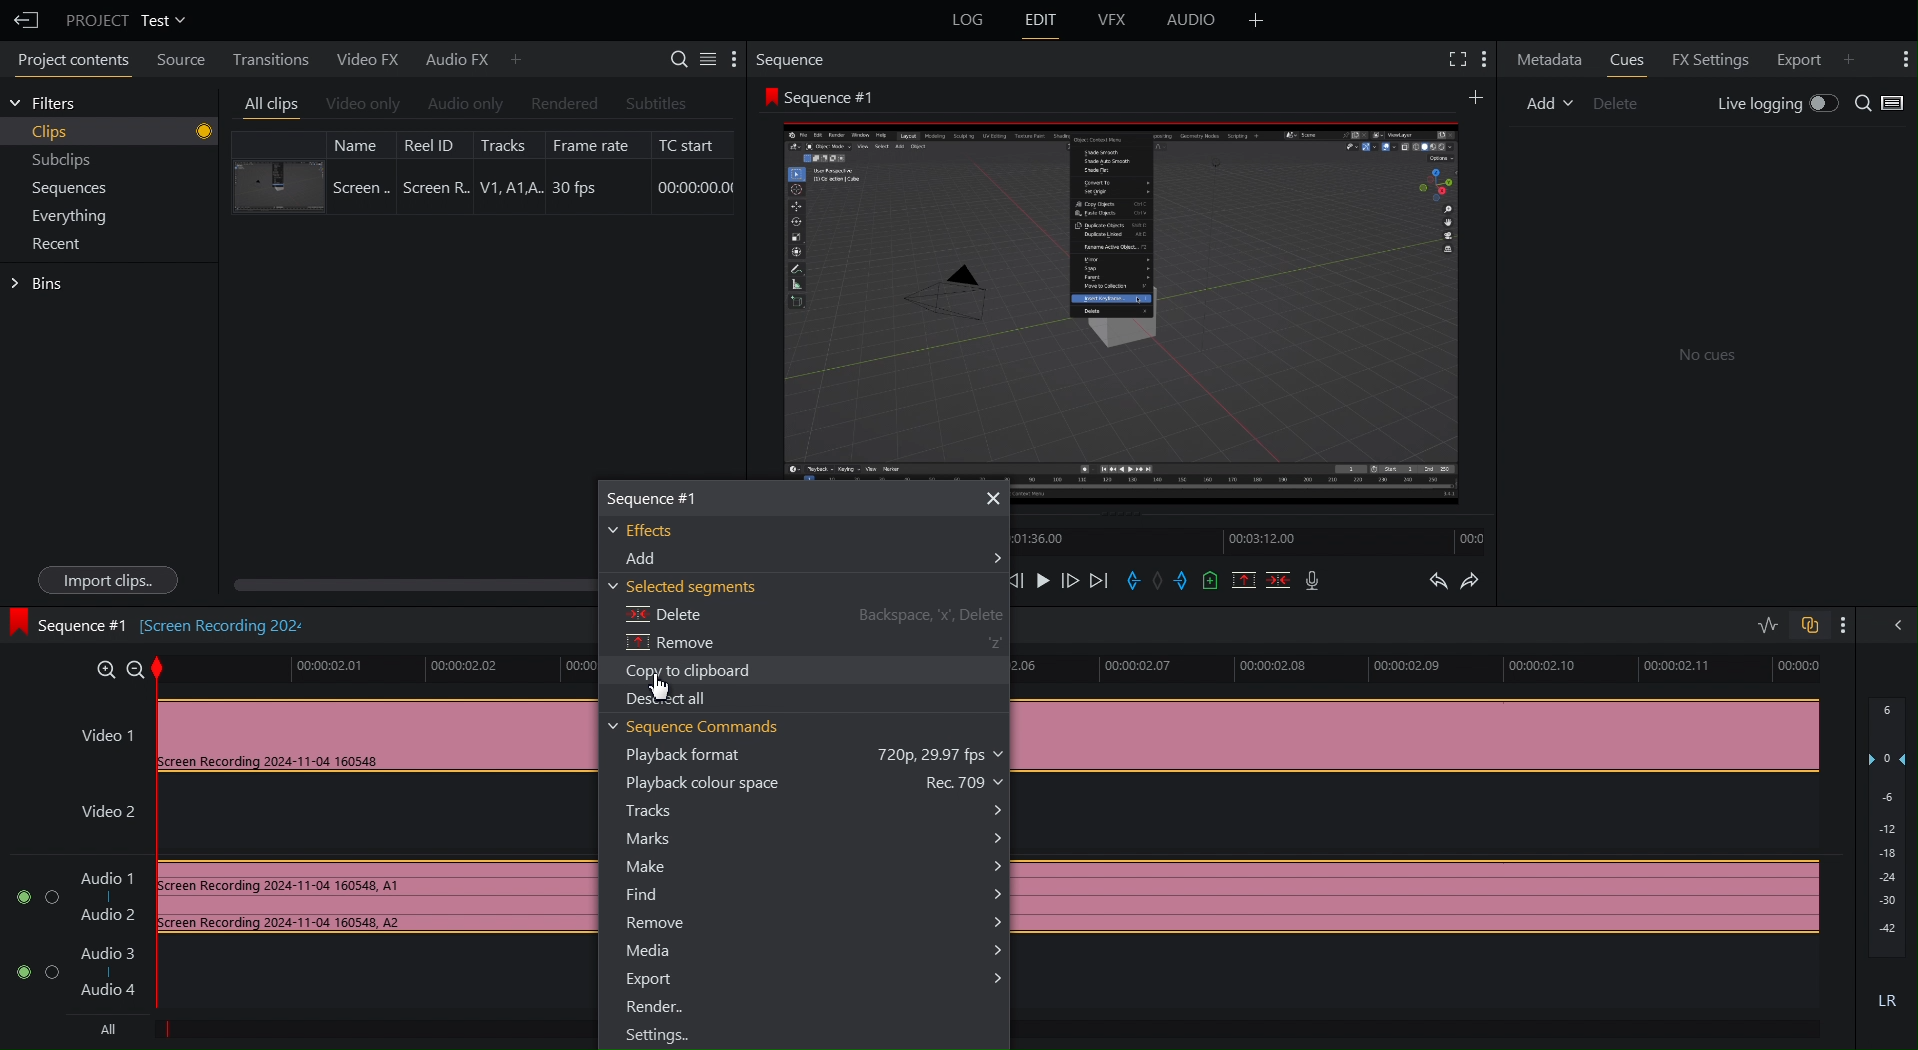  What do you see at coordinates (1188, 21) in the screenshot?
I see `Audio` at bounding box center [1188, 21].